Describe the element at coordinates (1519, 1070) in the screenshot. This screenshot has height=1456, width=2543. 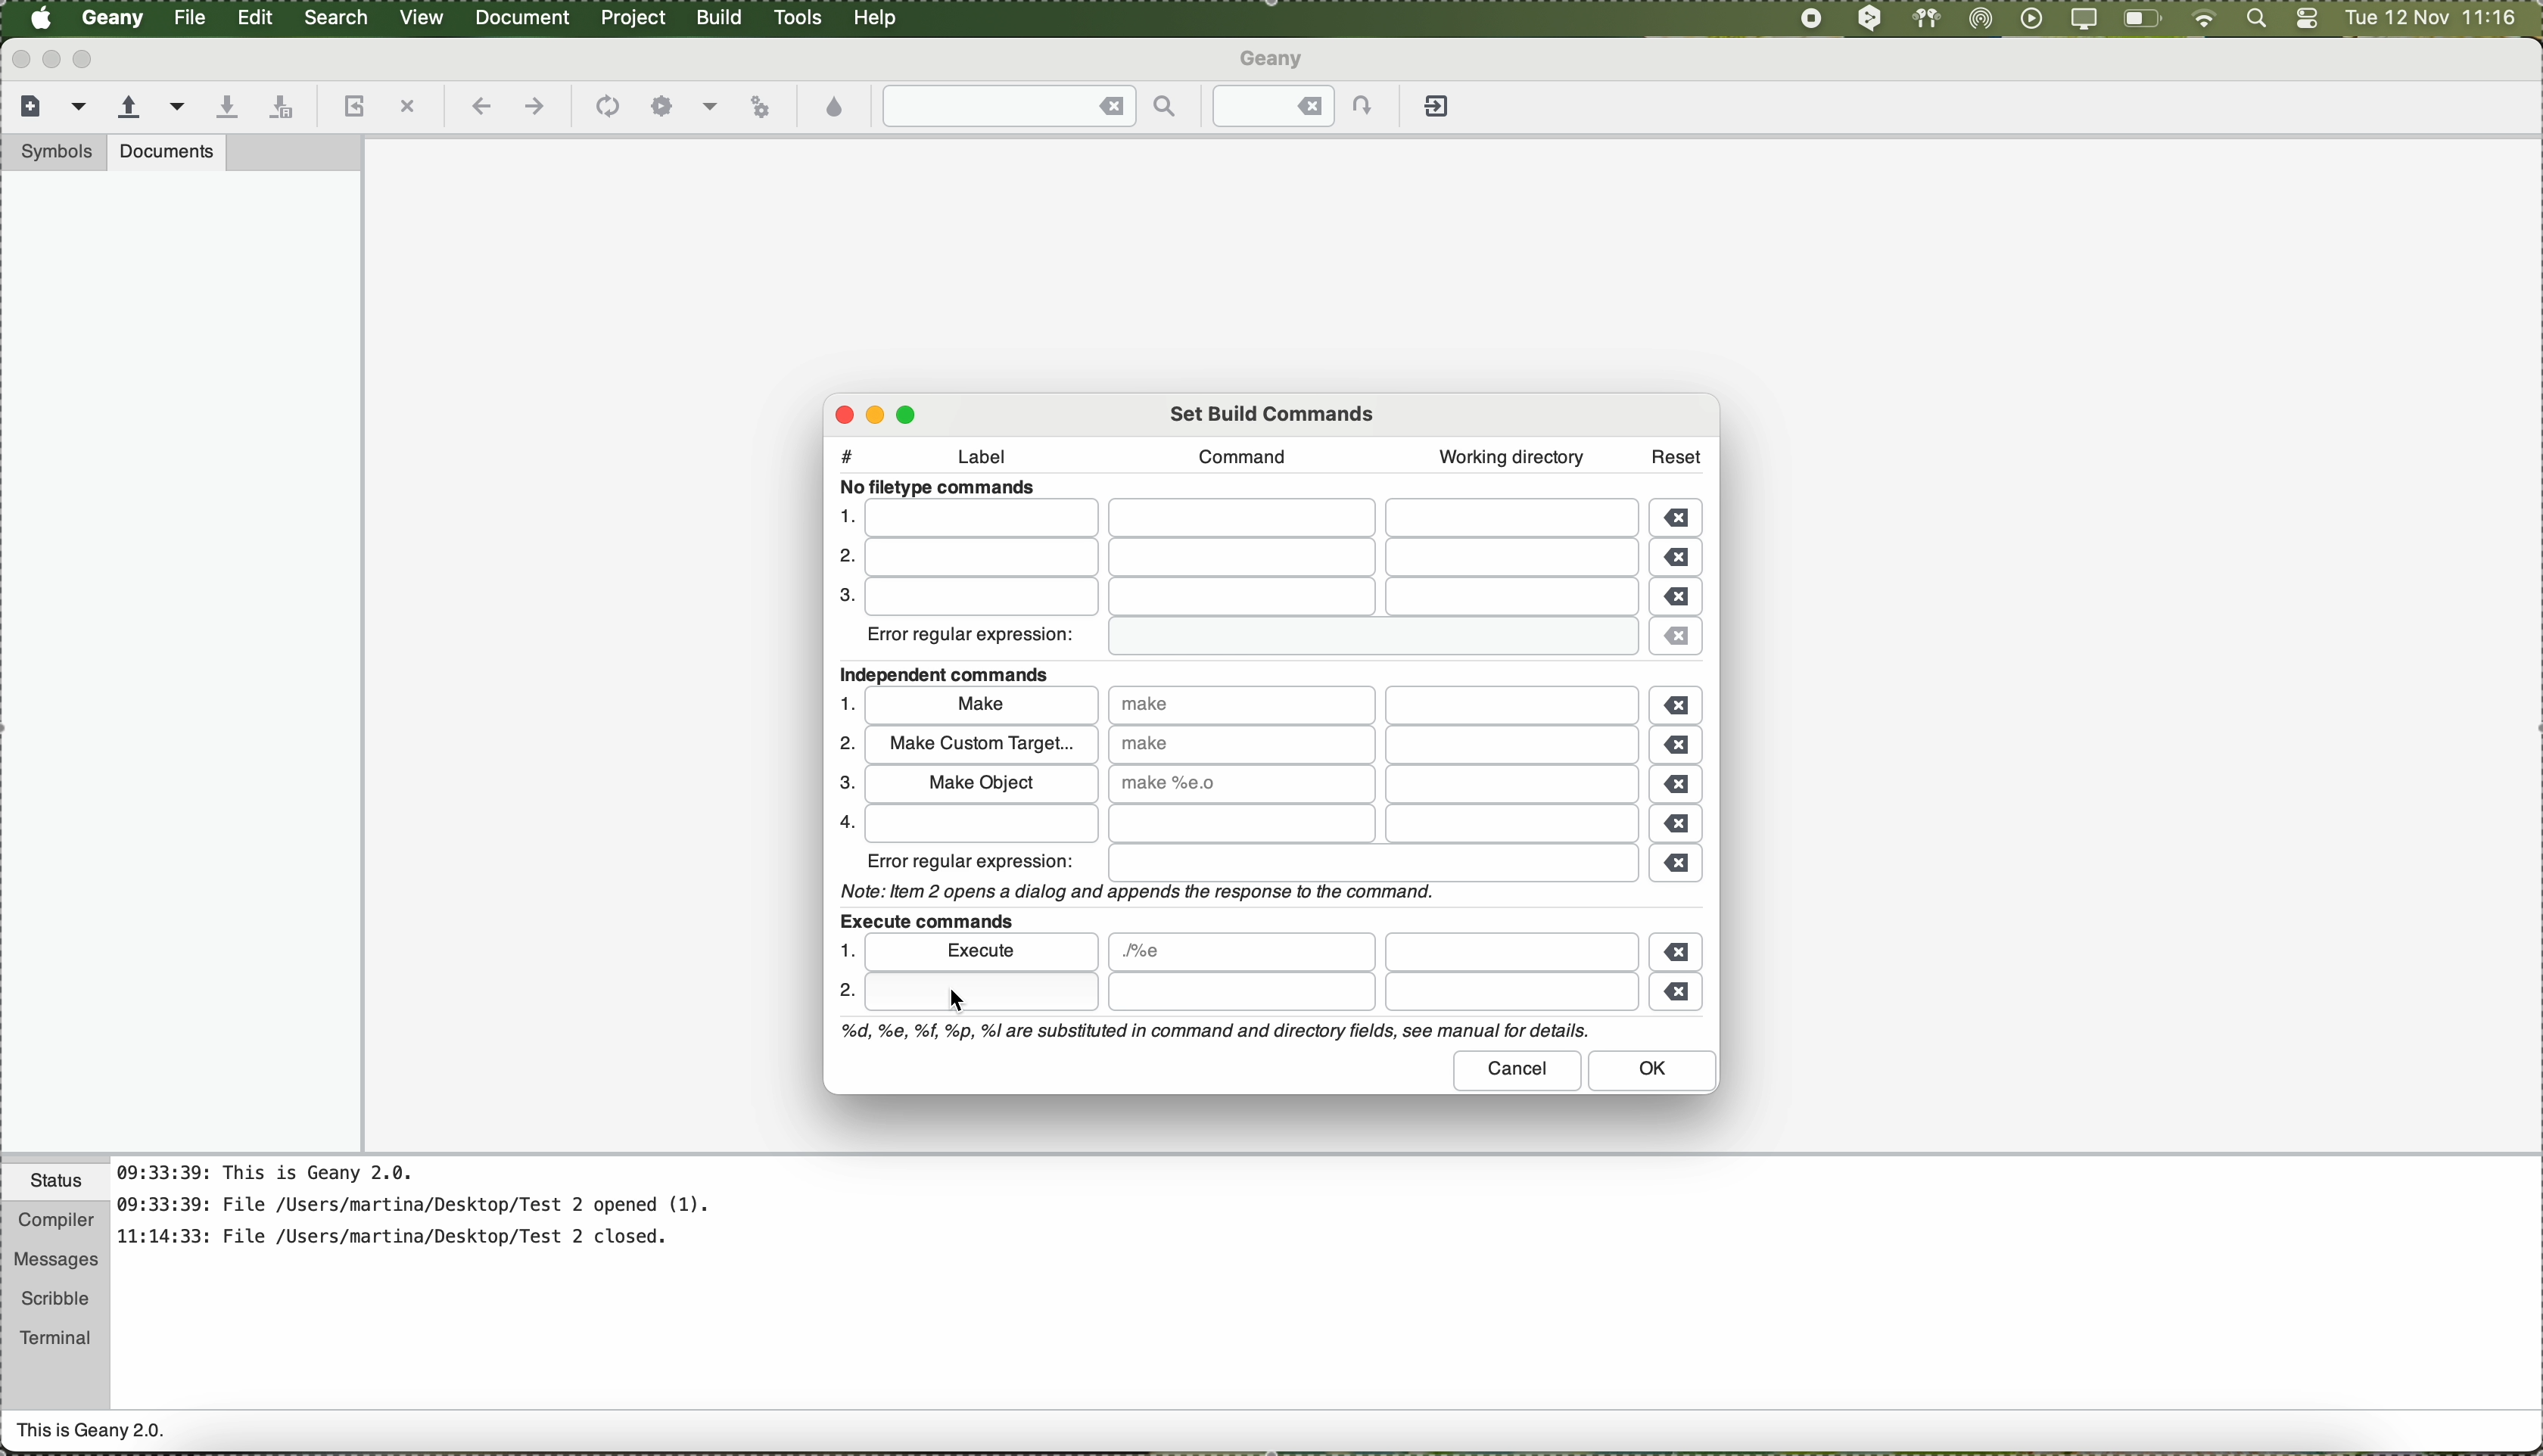
I see `cancel button` at that location.